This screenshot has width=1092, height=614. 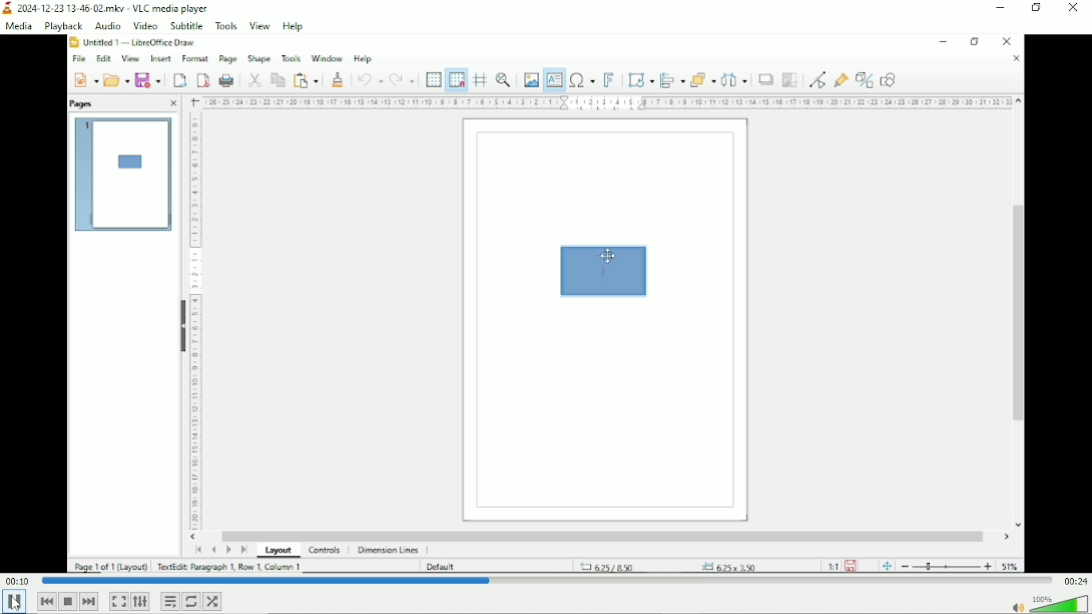 I want to click on View, so click(x=258, y=25).